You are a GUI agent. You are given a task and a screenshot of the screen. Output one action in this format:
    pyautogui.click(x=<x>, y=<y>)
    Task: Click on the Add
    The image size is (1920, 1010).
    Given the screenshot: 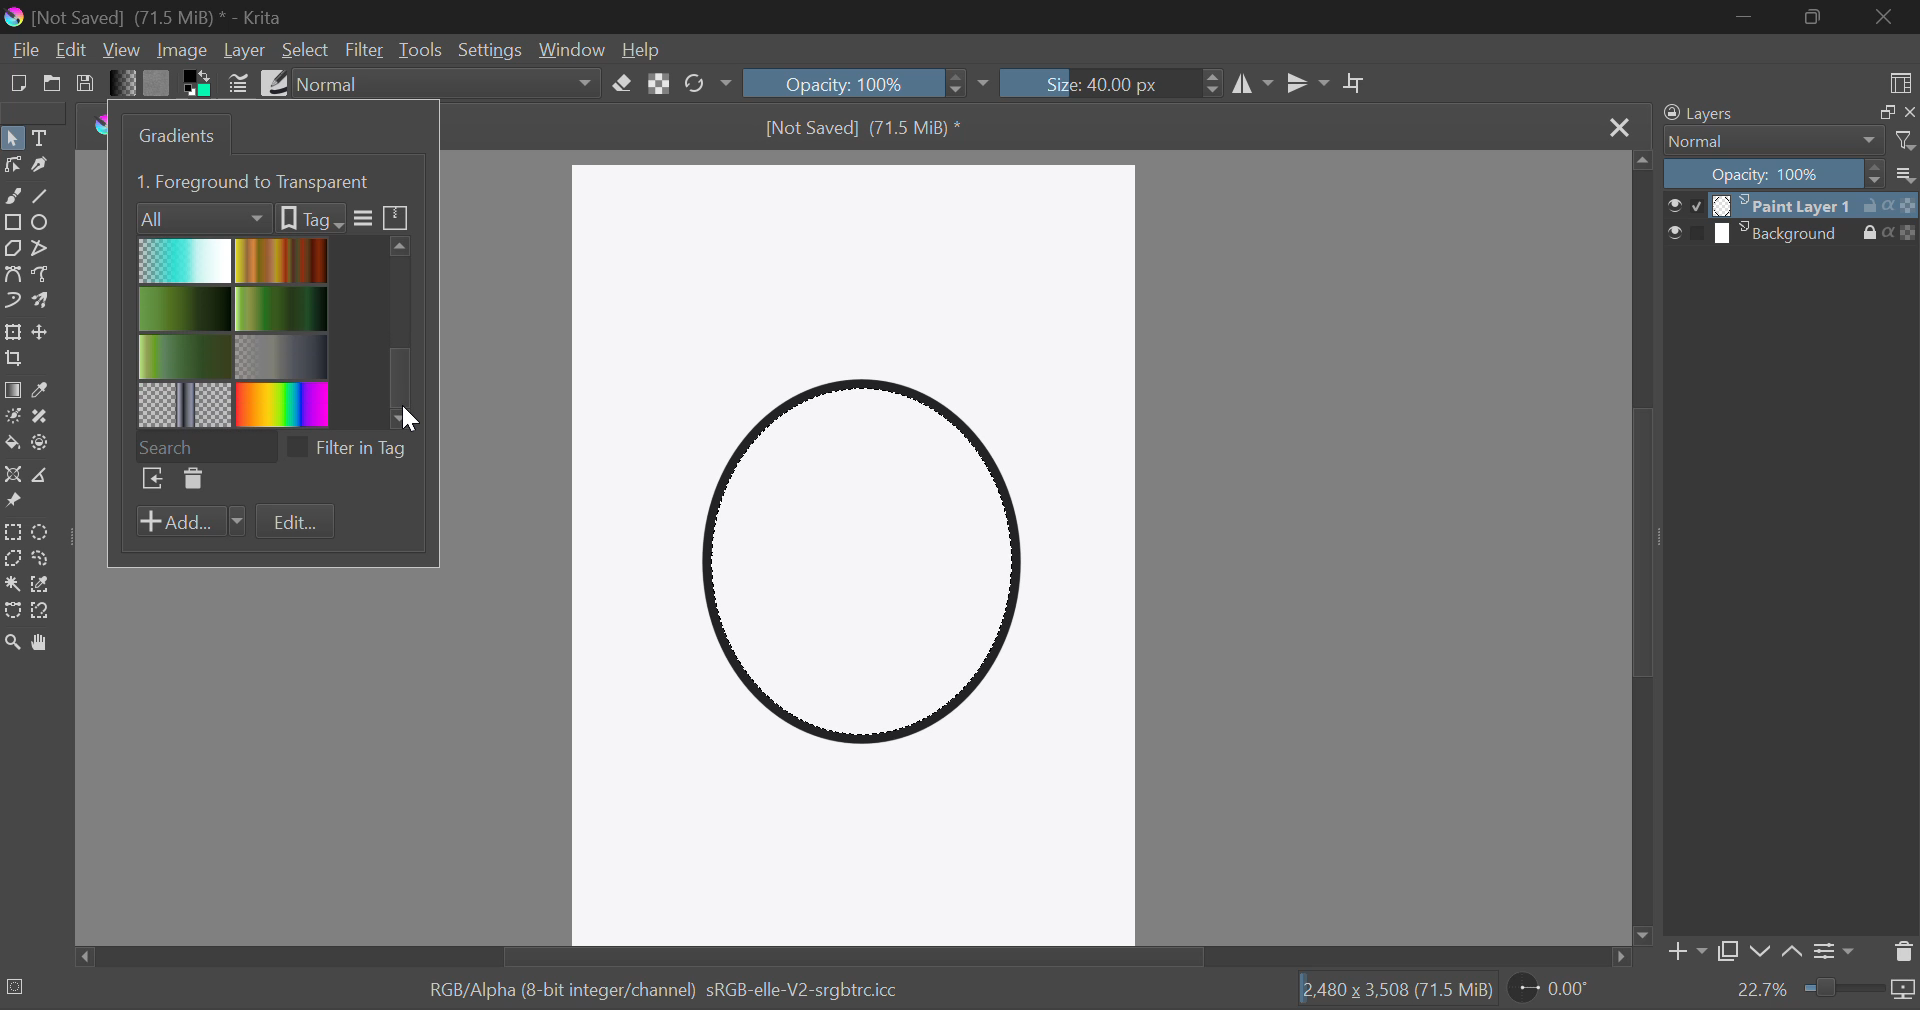 What is the action you would take?
    pyautogui.click(x=192, y=521)
    